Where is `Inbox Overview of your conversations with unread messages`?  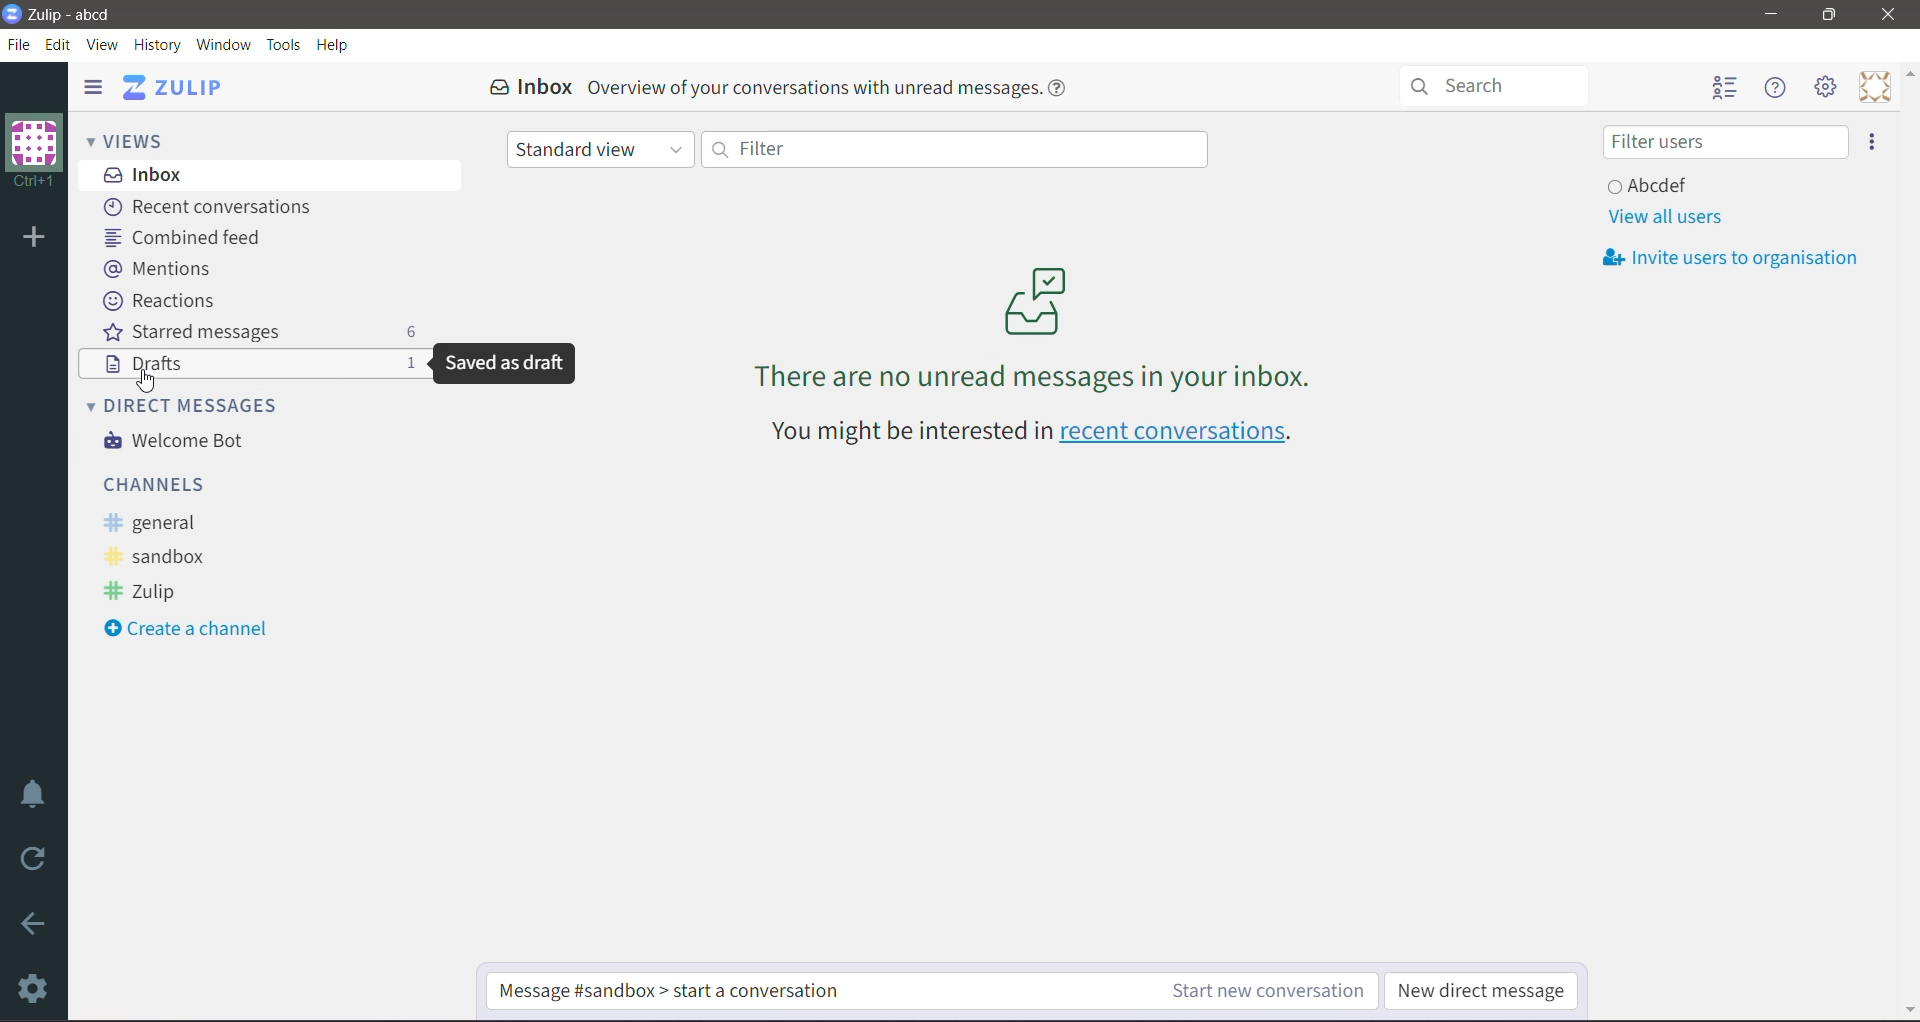 Inbox Overview of your conversations with unread messages is located at coordinates (785, 87).